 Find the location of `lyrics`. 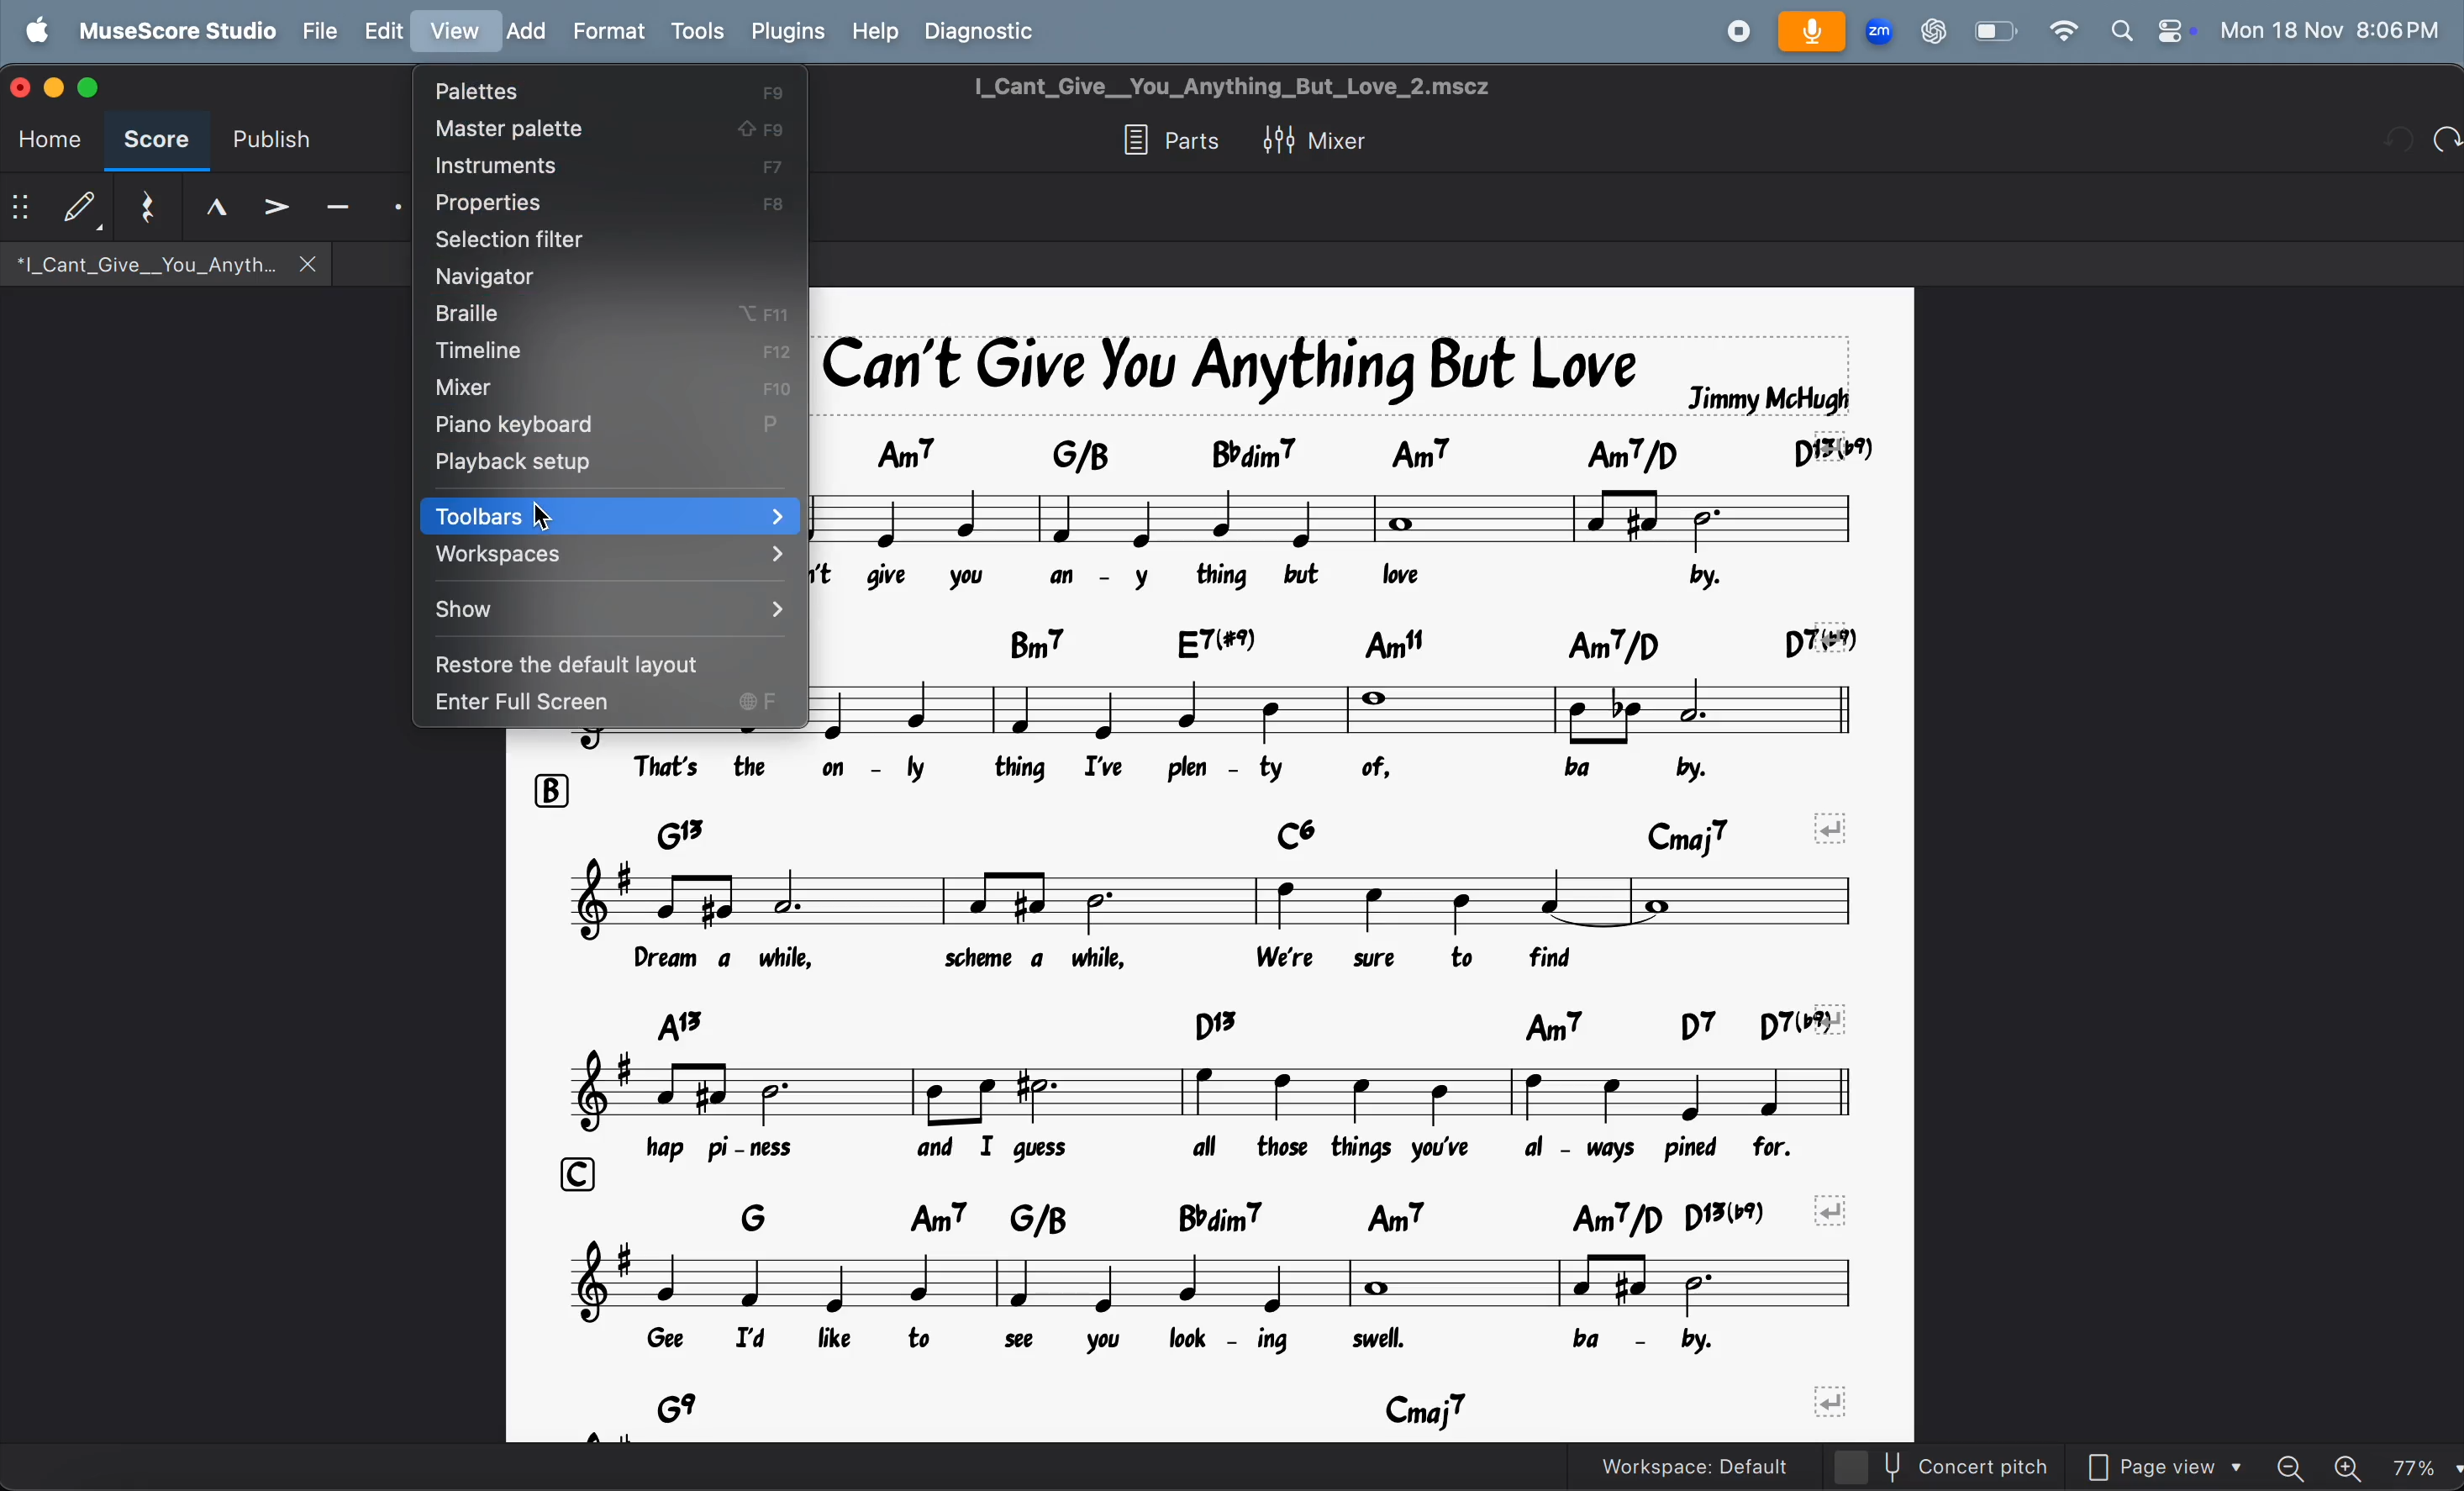

lyrics is located at coordinates (1216, 1341).